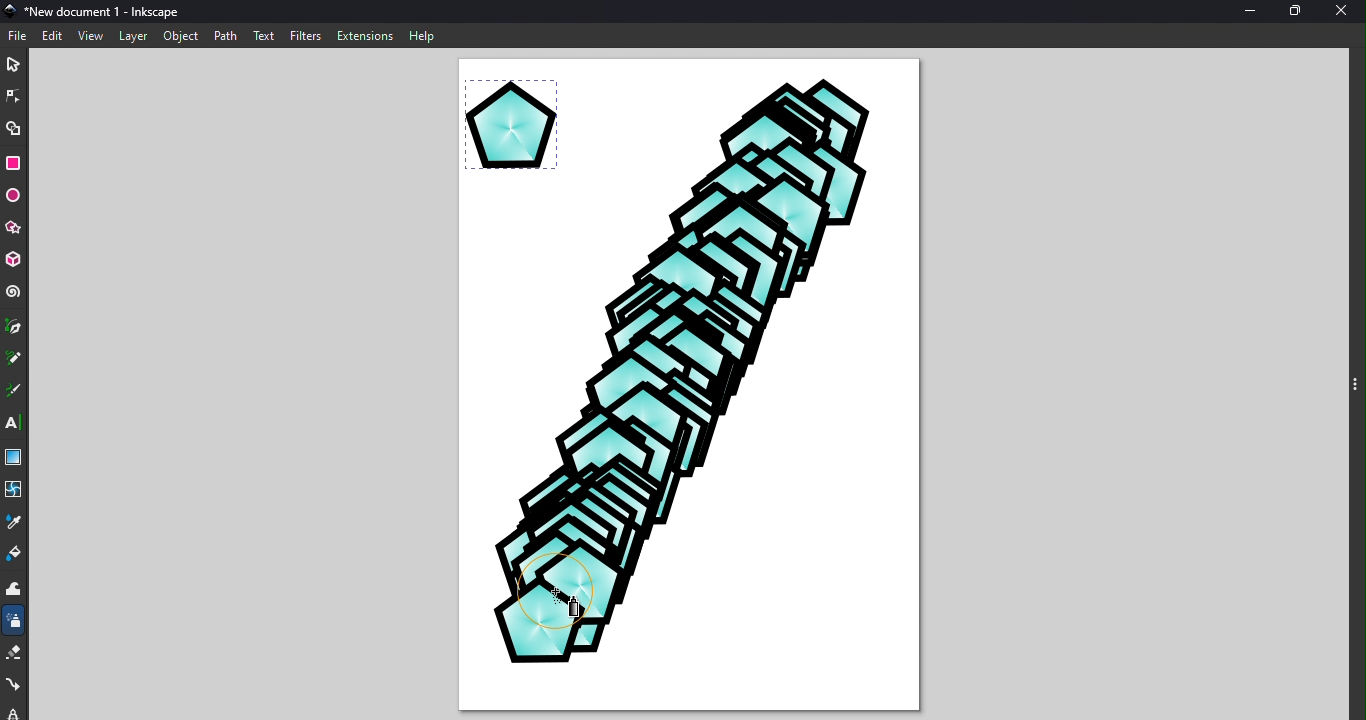 The height and width of the screenshot is (720, 1366). I want to click on Selector tool, so click(13, 63).